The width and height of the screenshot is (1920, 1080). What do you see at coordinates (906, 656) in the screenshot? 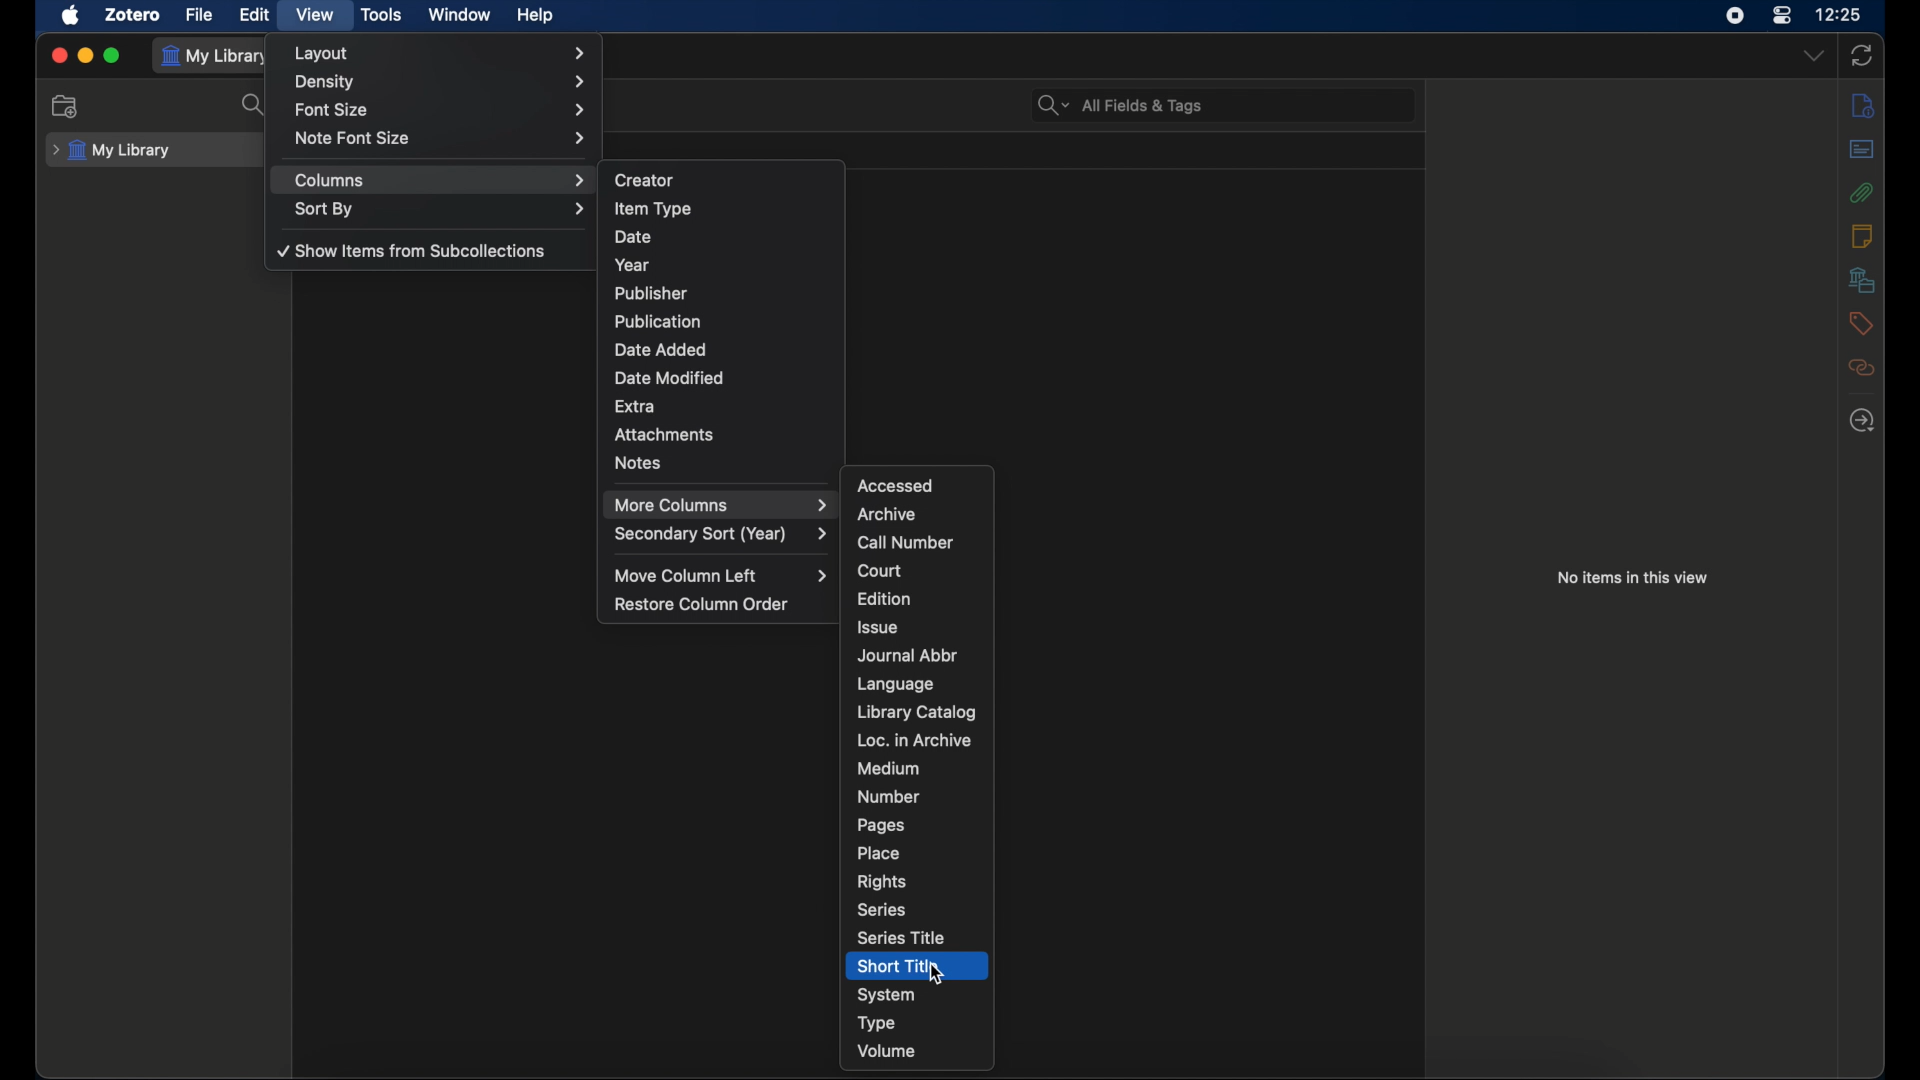
I see `journal abbr` at bounding box center [906, 656].